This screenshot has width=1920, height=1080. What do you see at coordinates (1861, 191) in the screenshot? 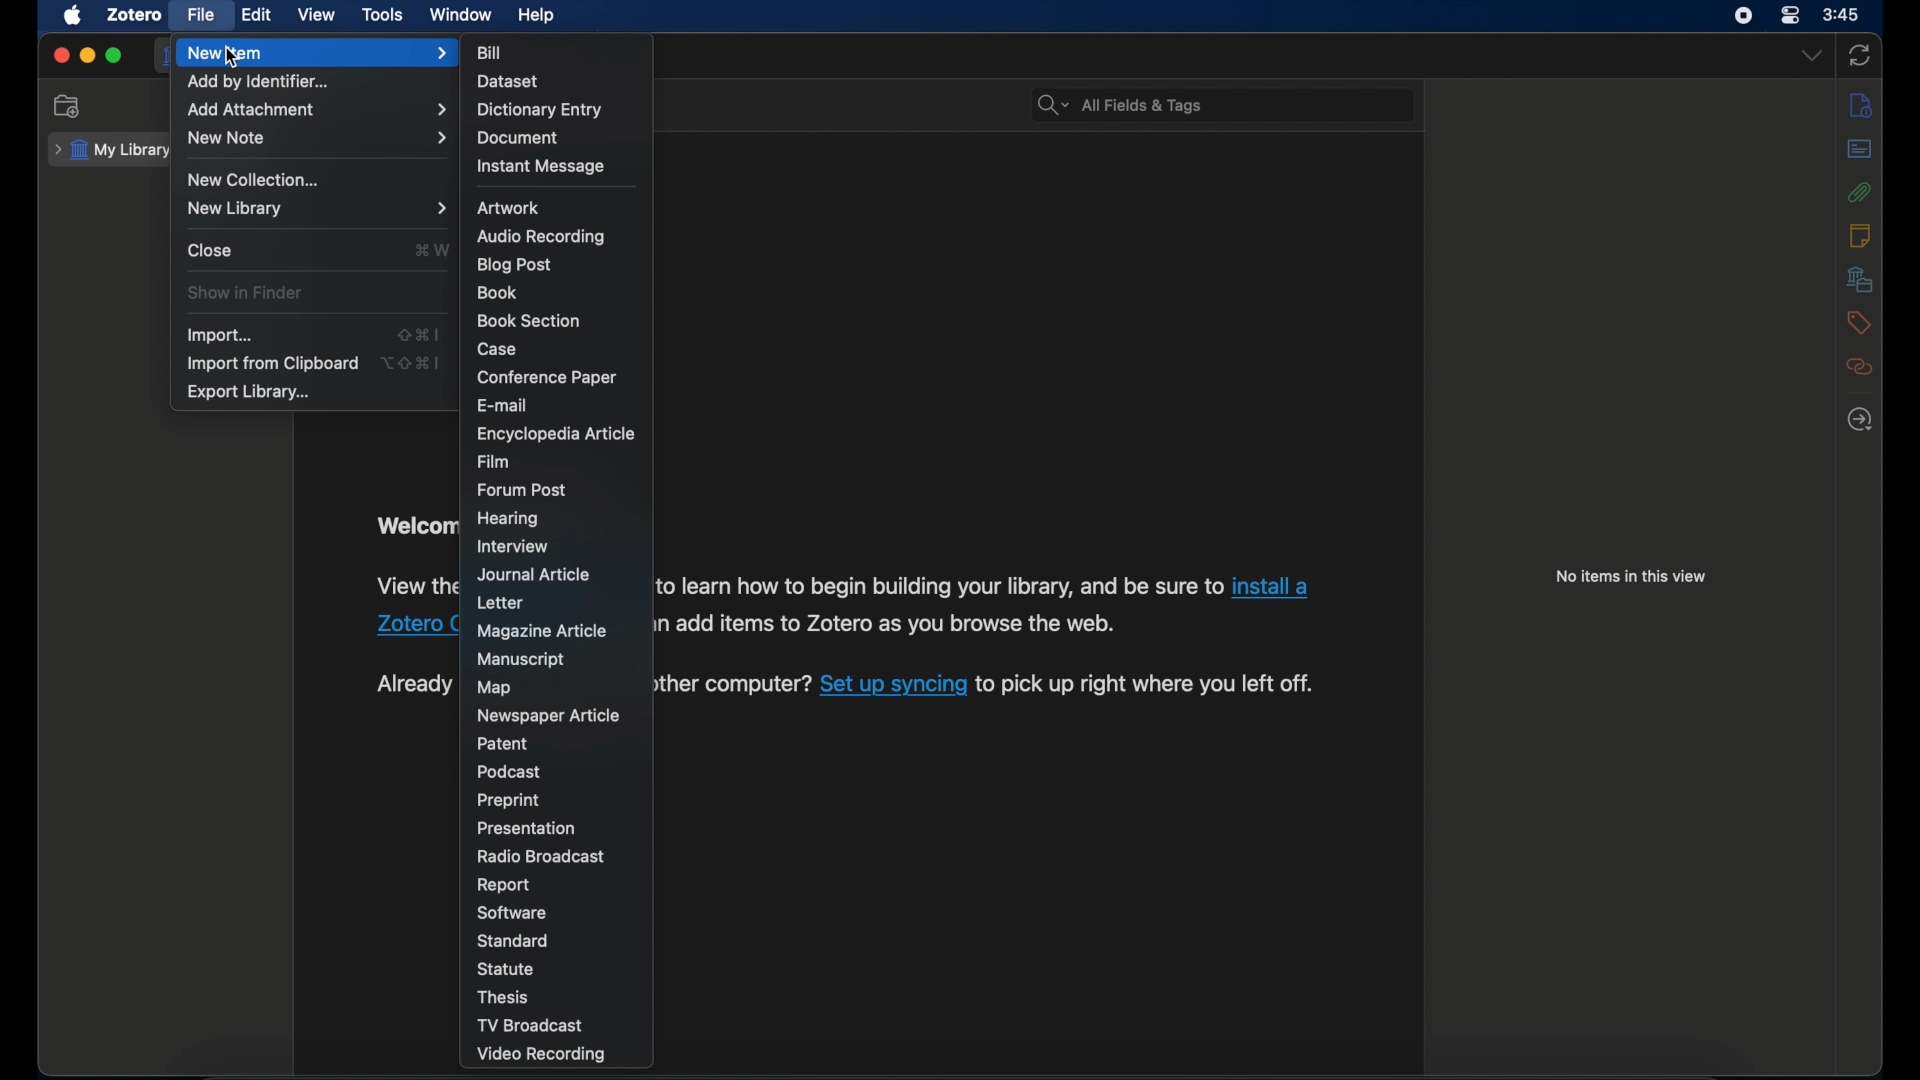
I see `attachments` at bounding box center [1861, 191].